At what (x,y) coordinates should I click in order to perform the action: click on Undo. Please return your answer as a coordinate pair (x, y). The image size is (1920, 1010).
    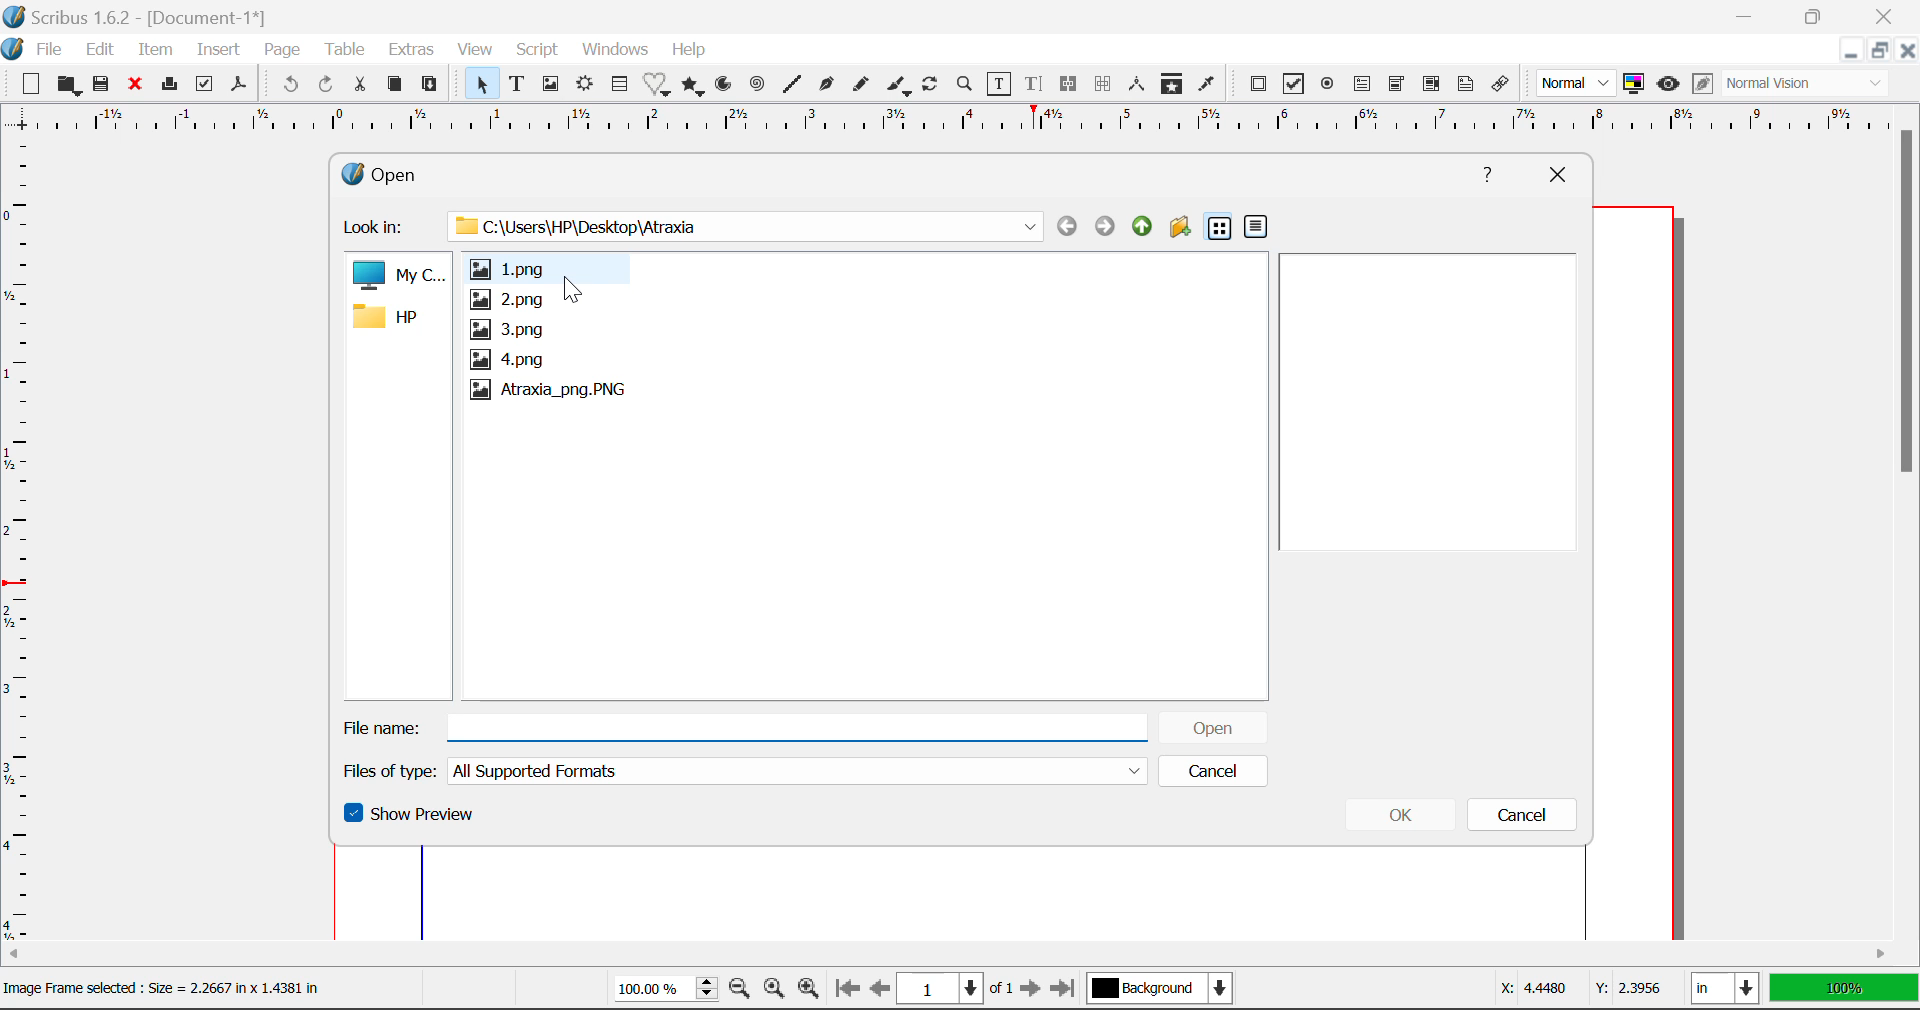
    Looking at the image, I should click on (287, 85).